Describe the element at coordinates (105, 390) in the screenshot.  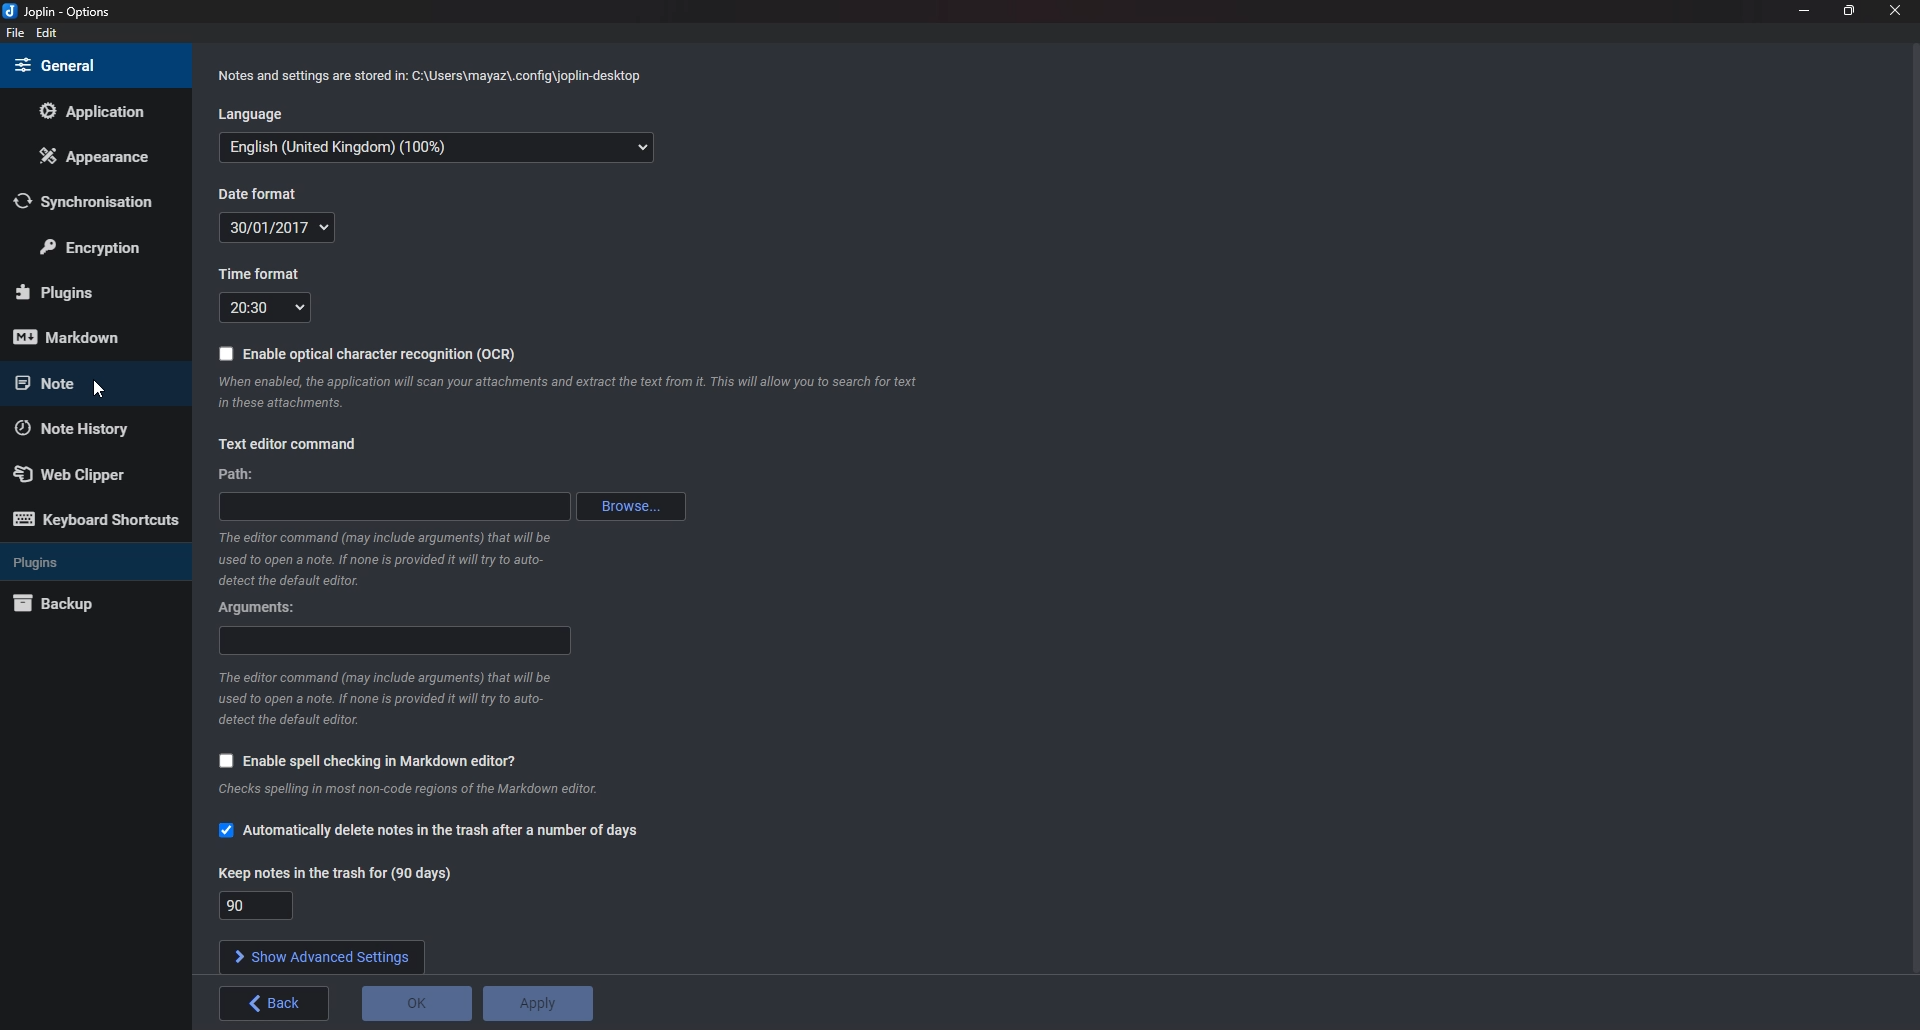
I see `cursor` at that location.